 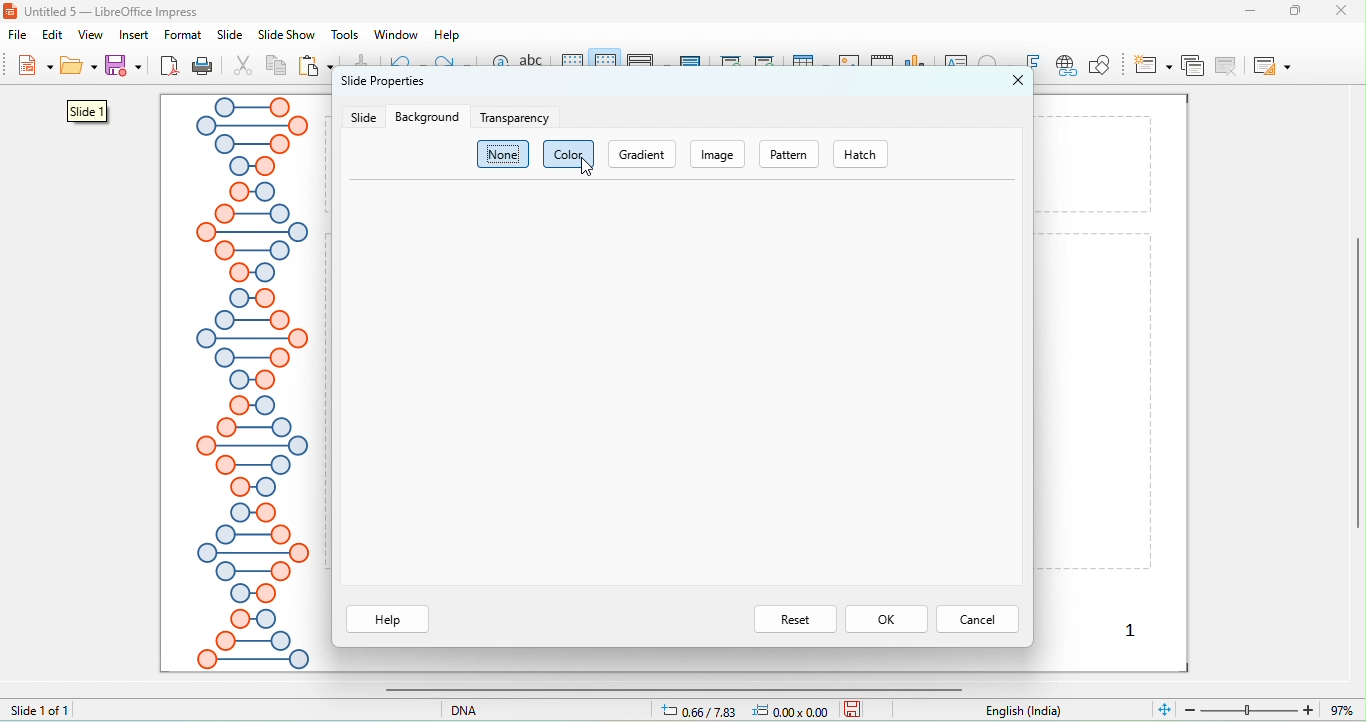 What do you see at coordinates (394, 34) in the screenshot?
I see `window` at bounding box center [394, 34].